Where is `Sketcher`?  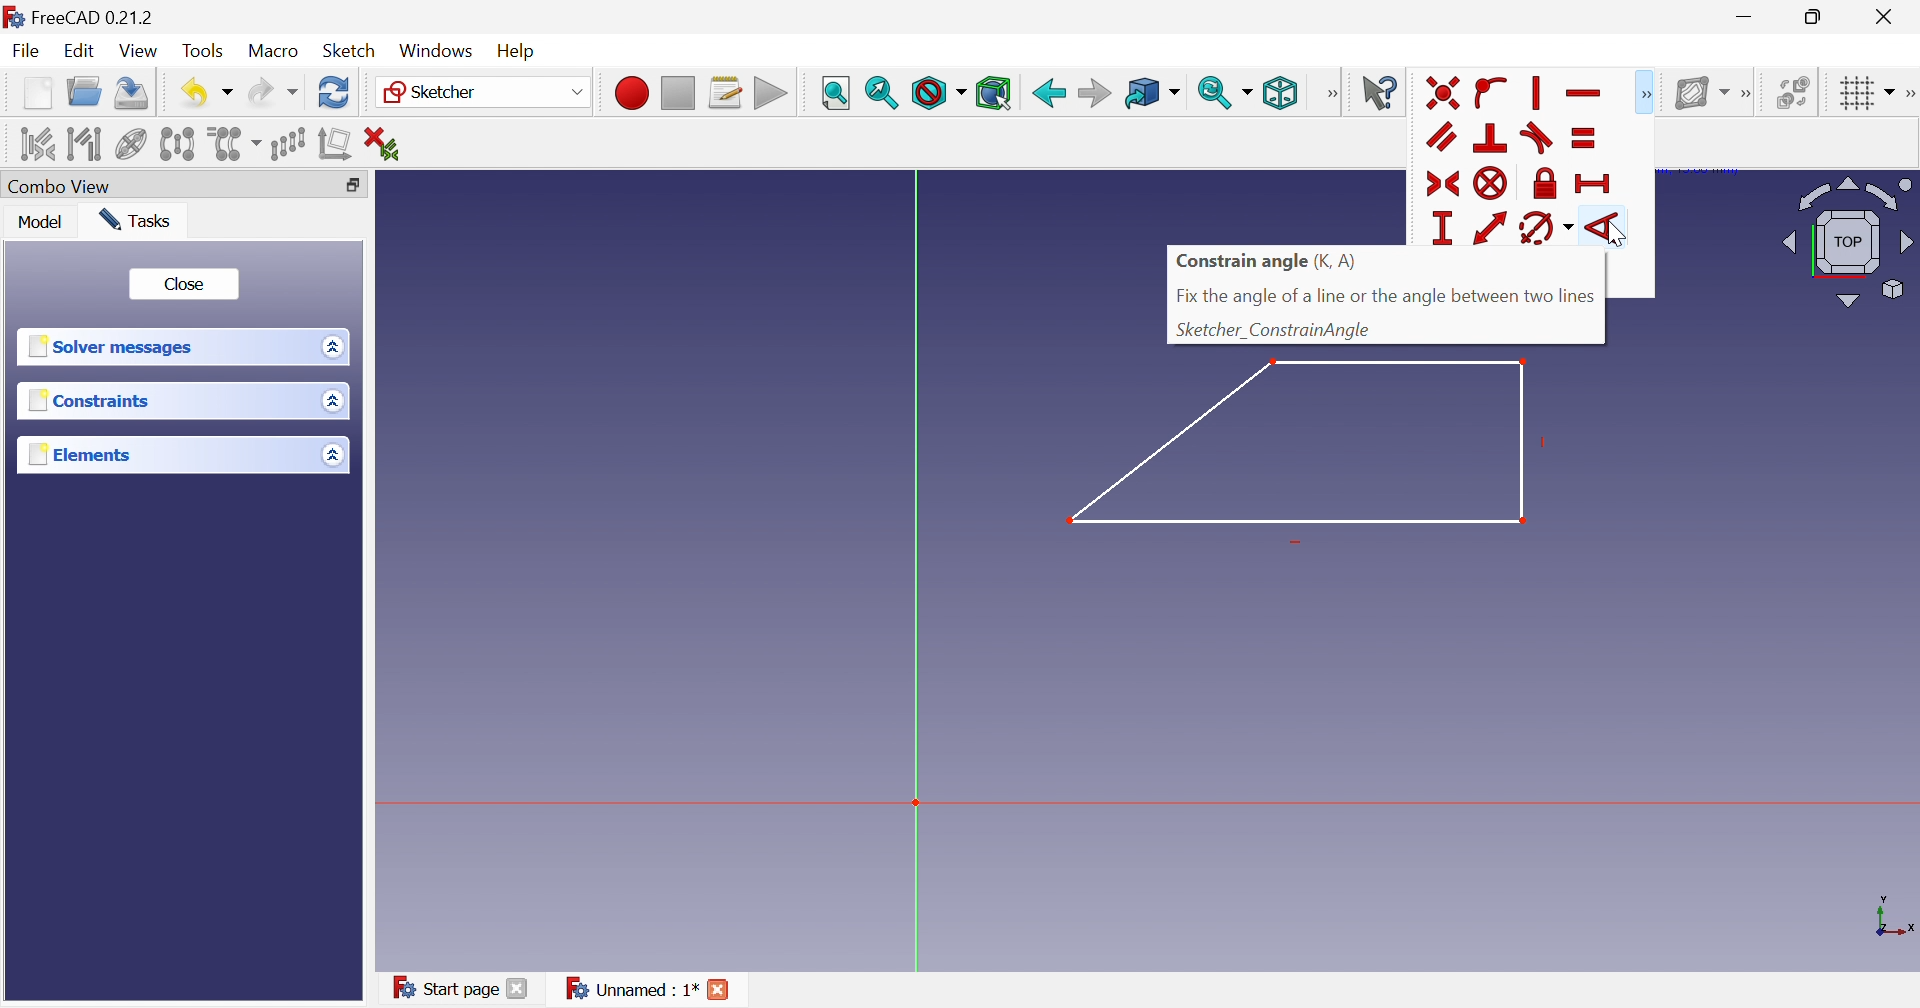 Sketcher is located at coordinates (436, 93).